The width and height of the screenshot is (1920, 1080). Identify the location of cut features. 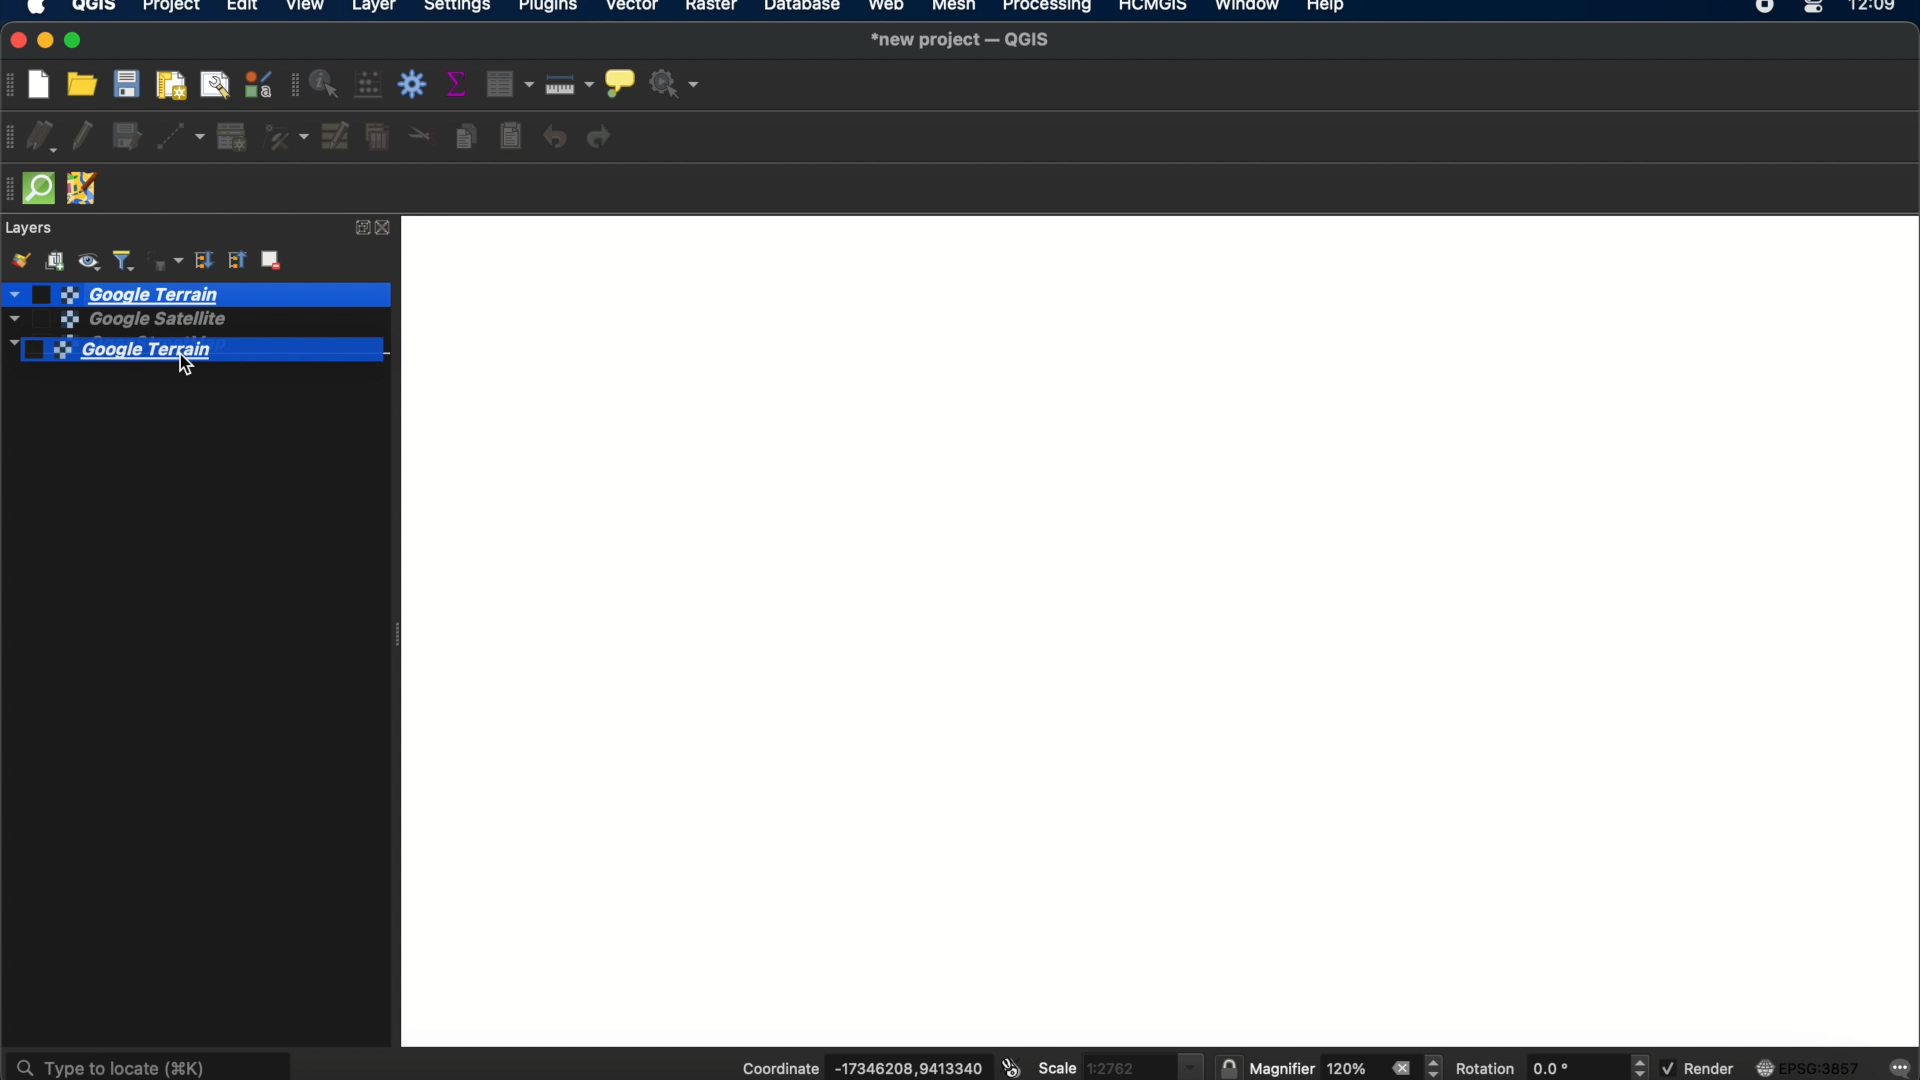
(419, 135).